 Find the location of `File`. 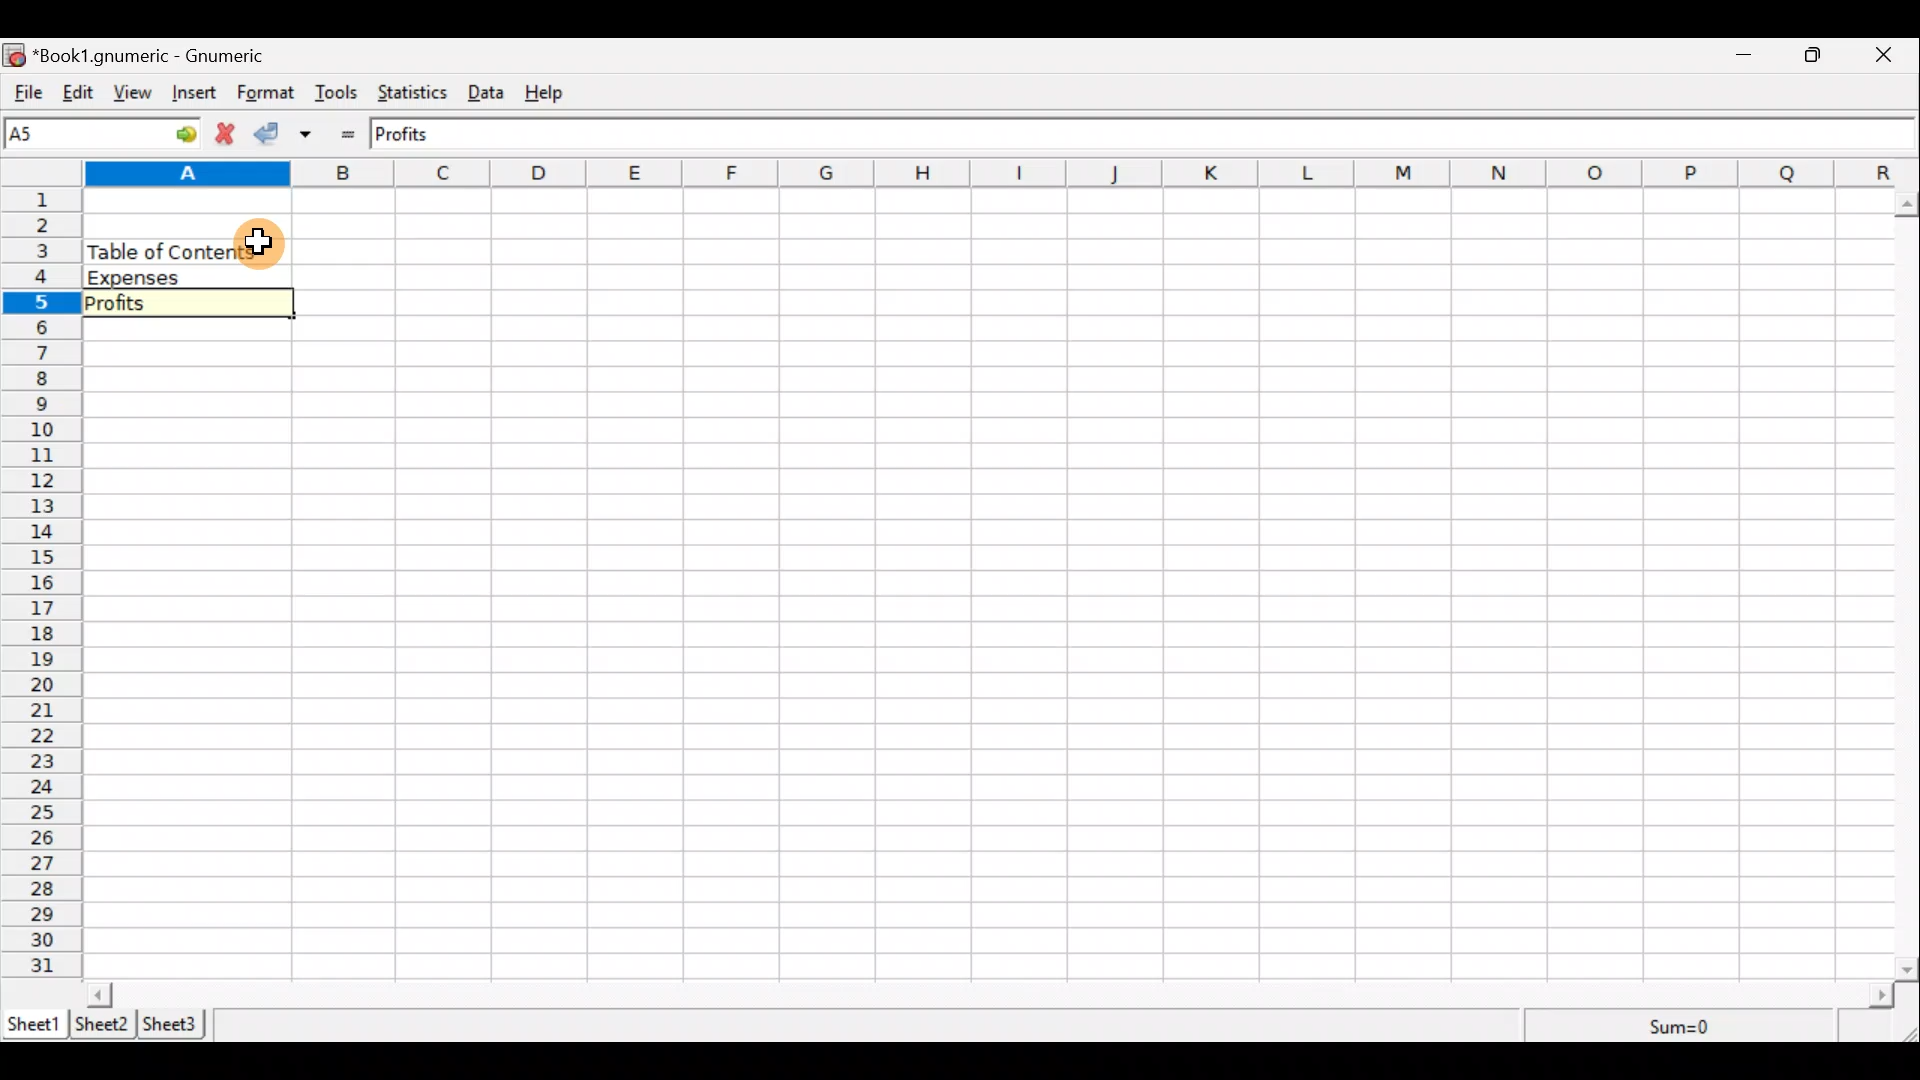

File is located at coordinates (25, 93).